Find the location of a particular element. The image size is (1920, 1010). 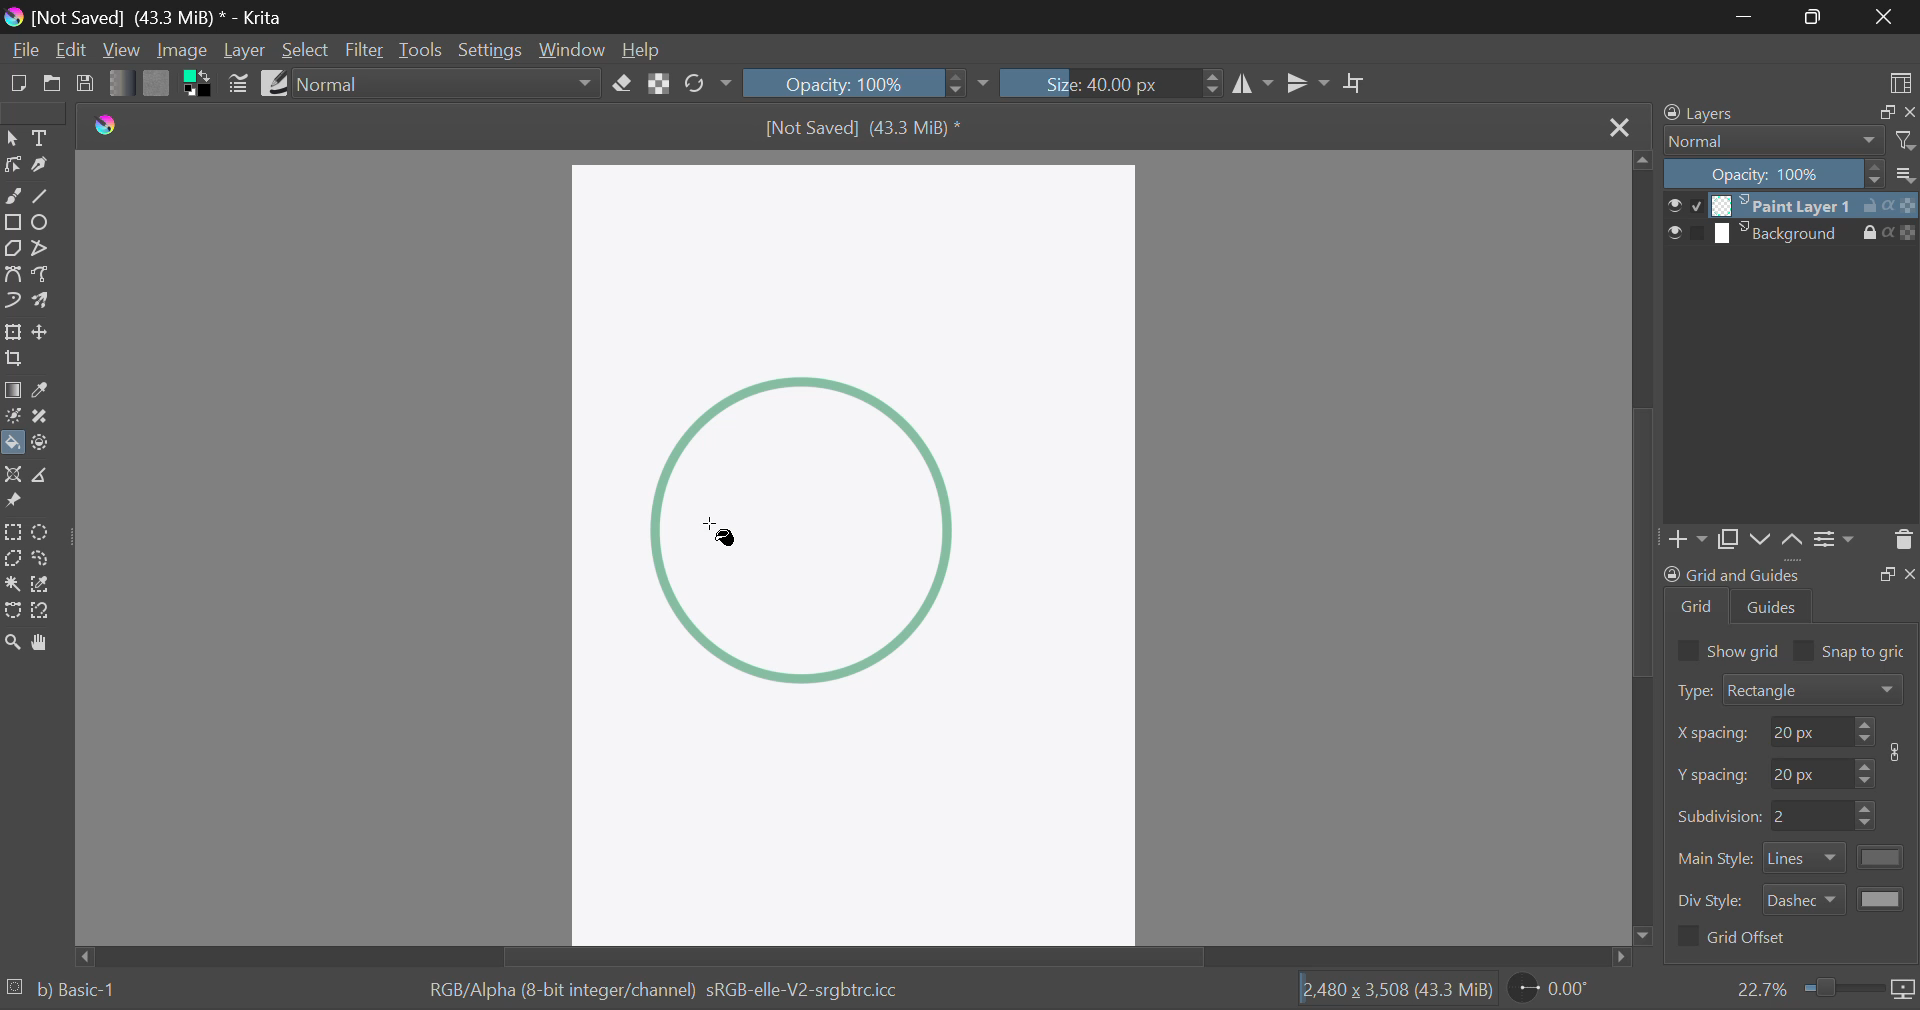

Color Information is located at coordinates (656, 992).